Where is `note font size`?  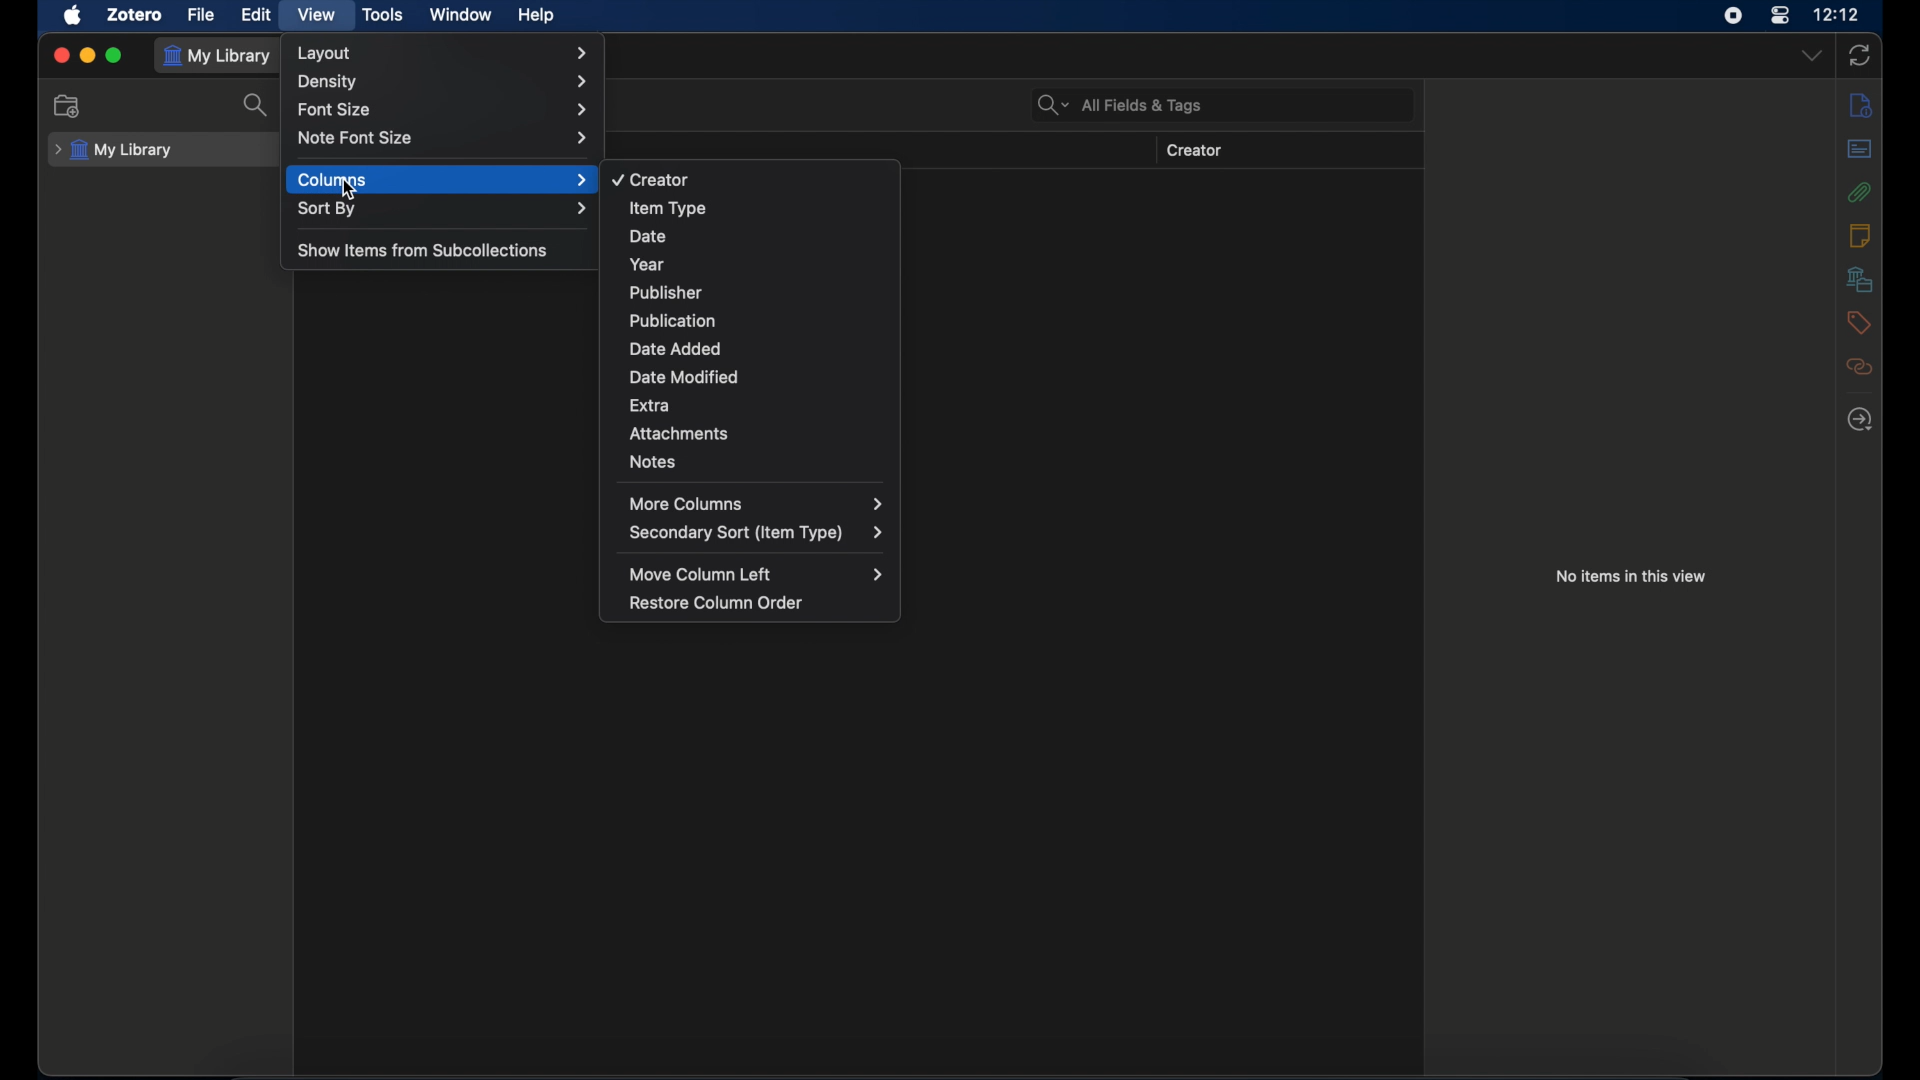 note font size is located at coordinates (443, 137).